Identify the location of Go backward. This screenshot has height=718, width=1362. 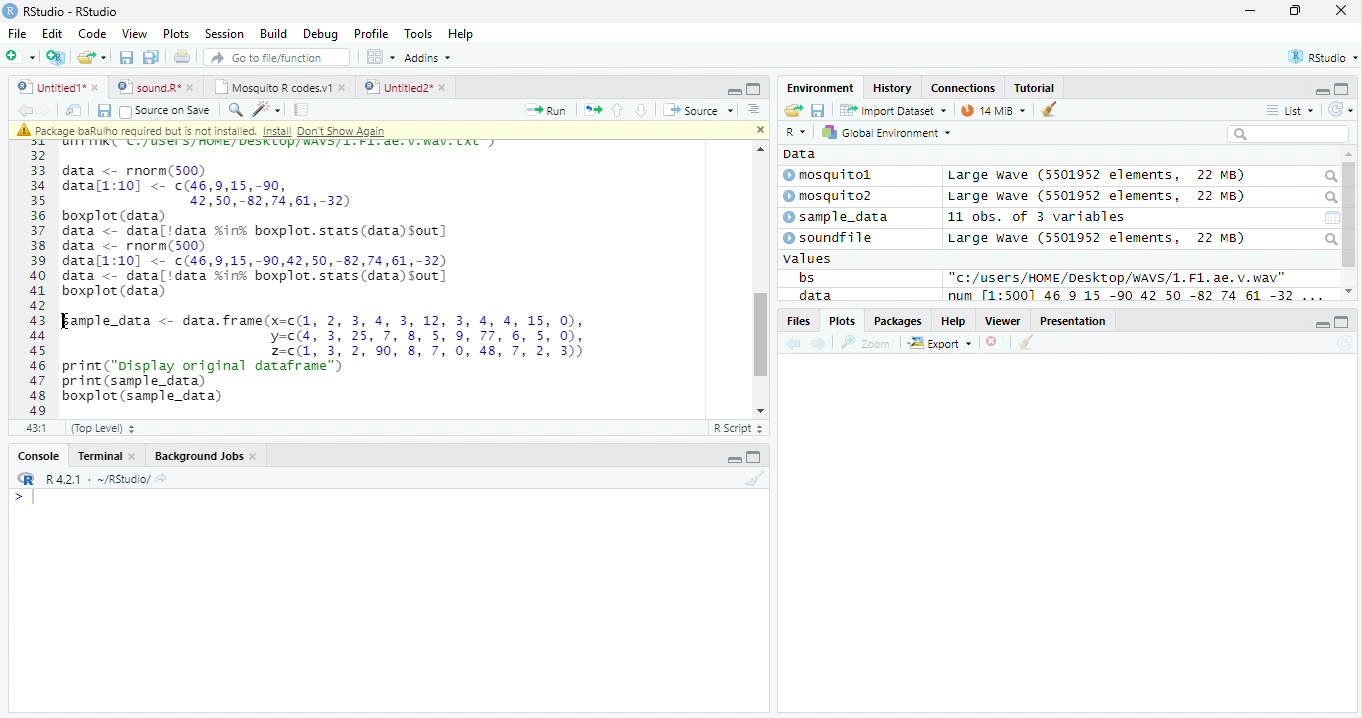
(24, 109).